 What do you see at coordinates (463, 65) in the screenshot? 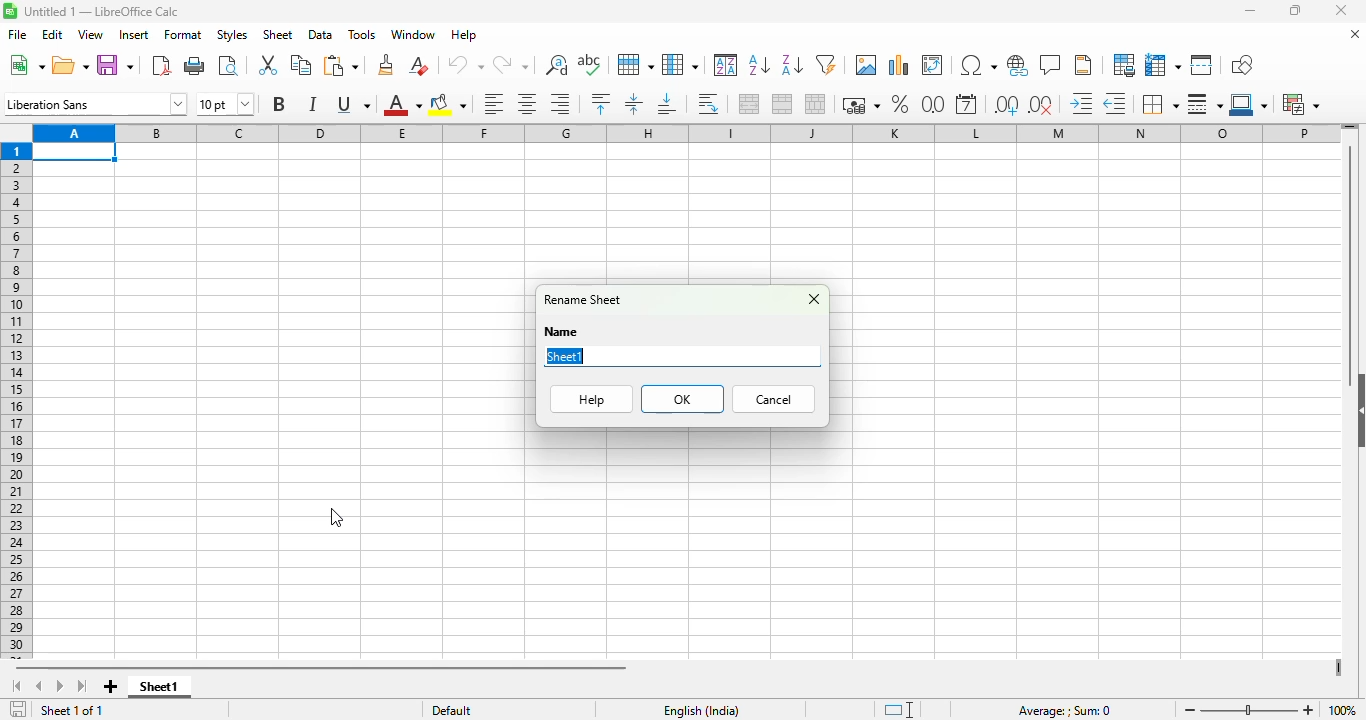
I see `undo` at bounding box center [463, 65].